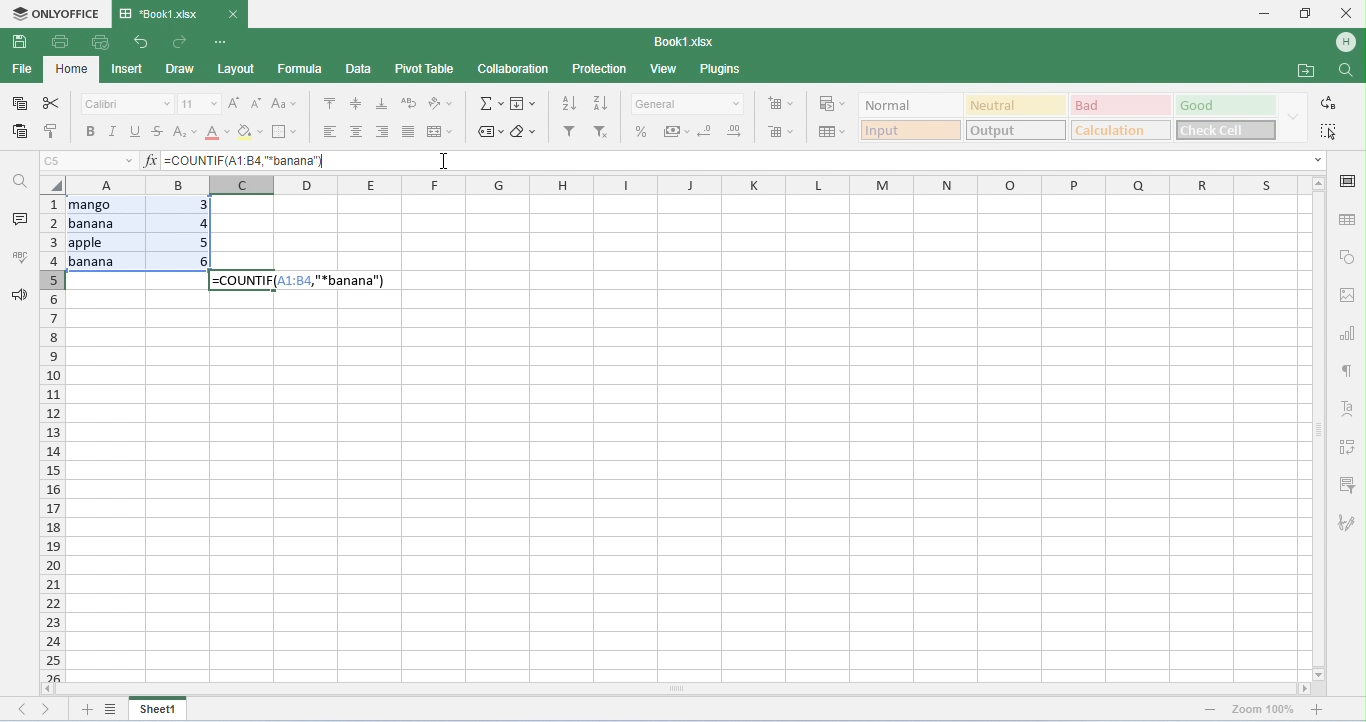  Describe the element at coordinates (215, 133) in the screenshot. I see `font color` at that location.